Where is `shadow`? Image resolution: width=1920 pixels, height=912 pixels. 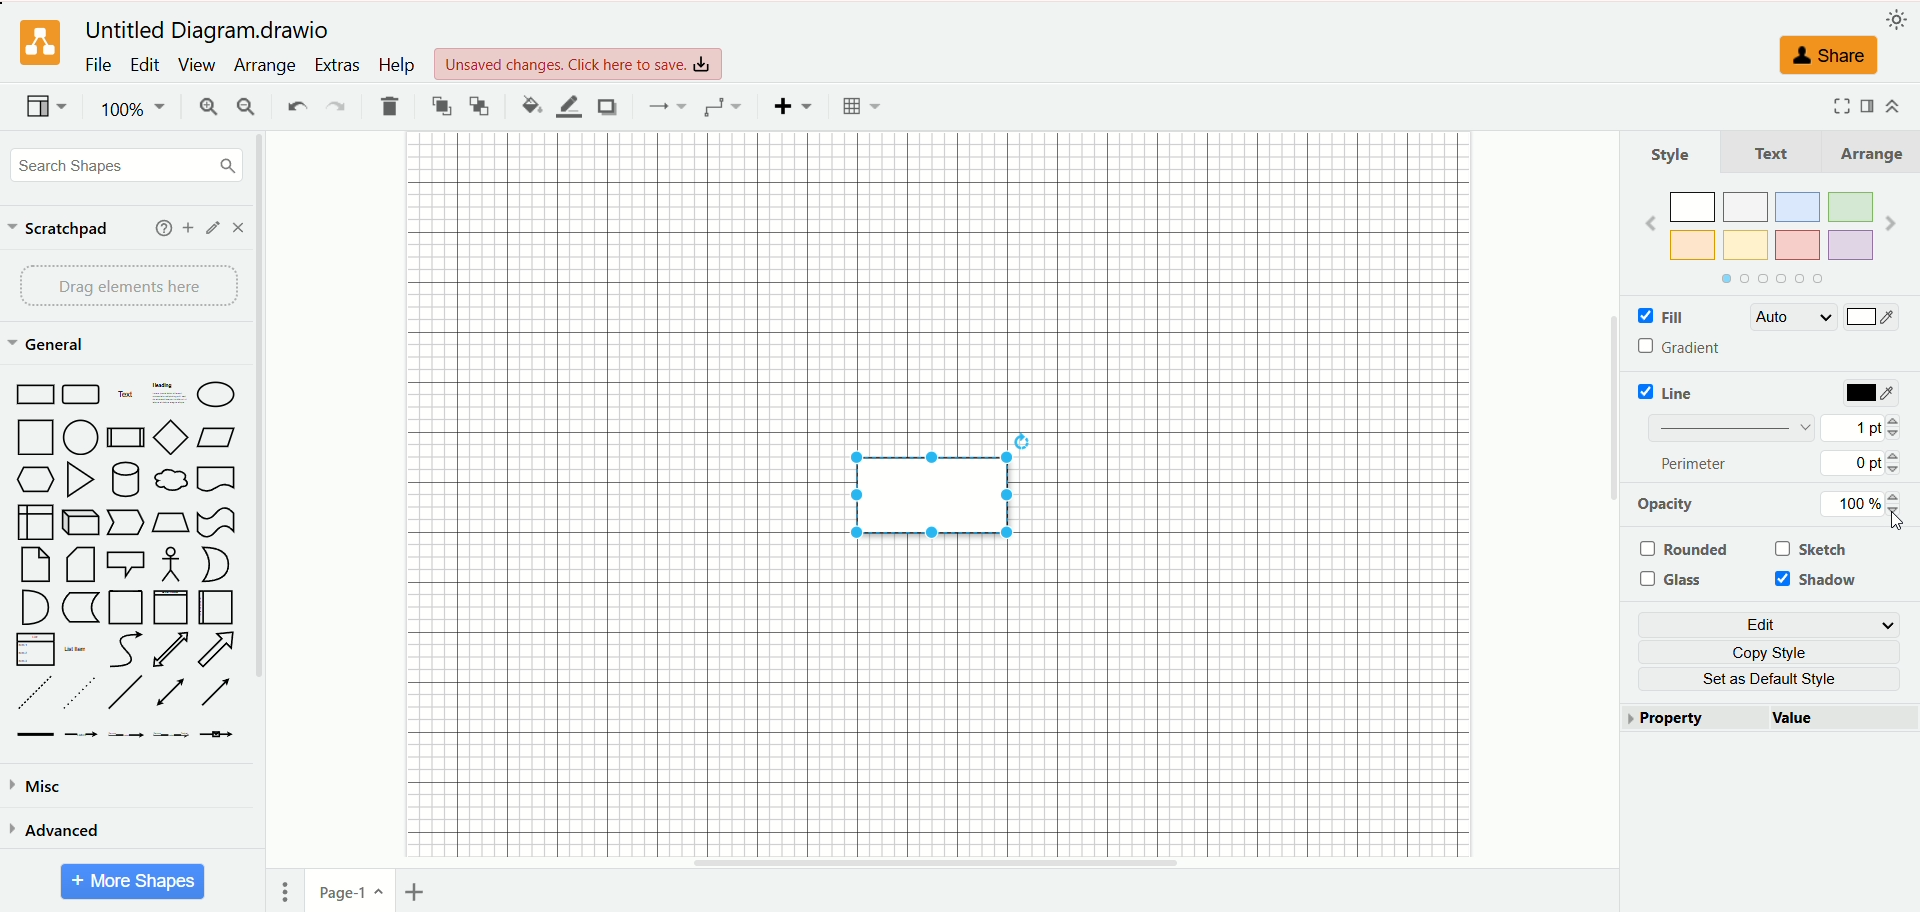 shadow is located at coordinates (1820, 581).